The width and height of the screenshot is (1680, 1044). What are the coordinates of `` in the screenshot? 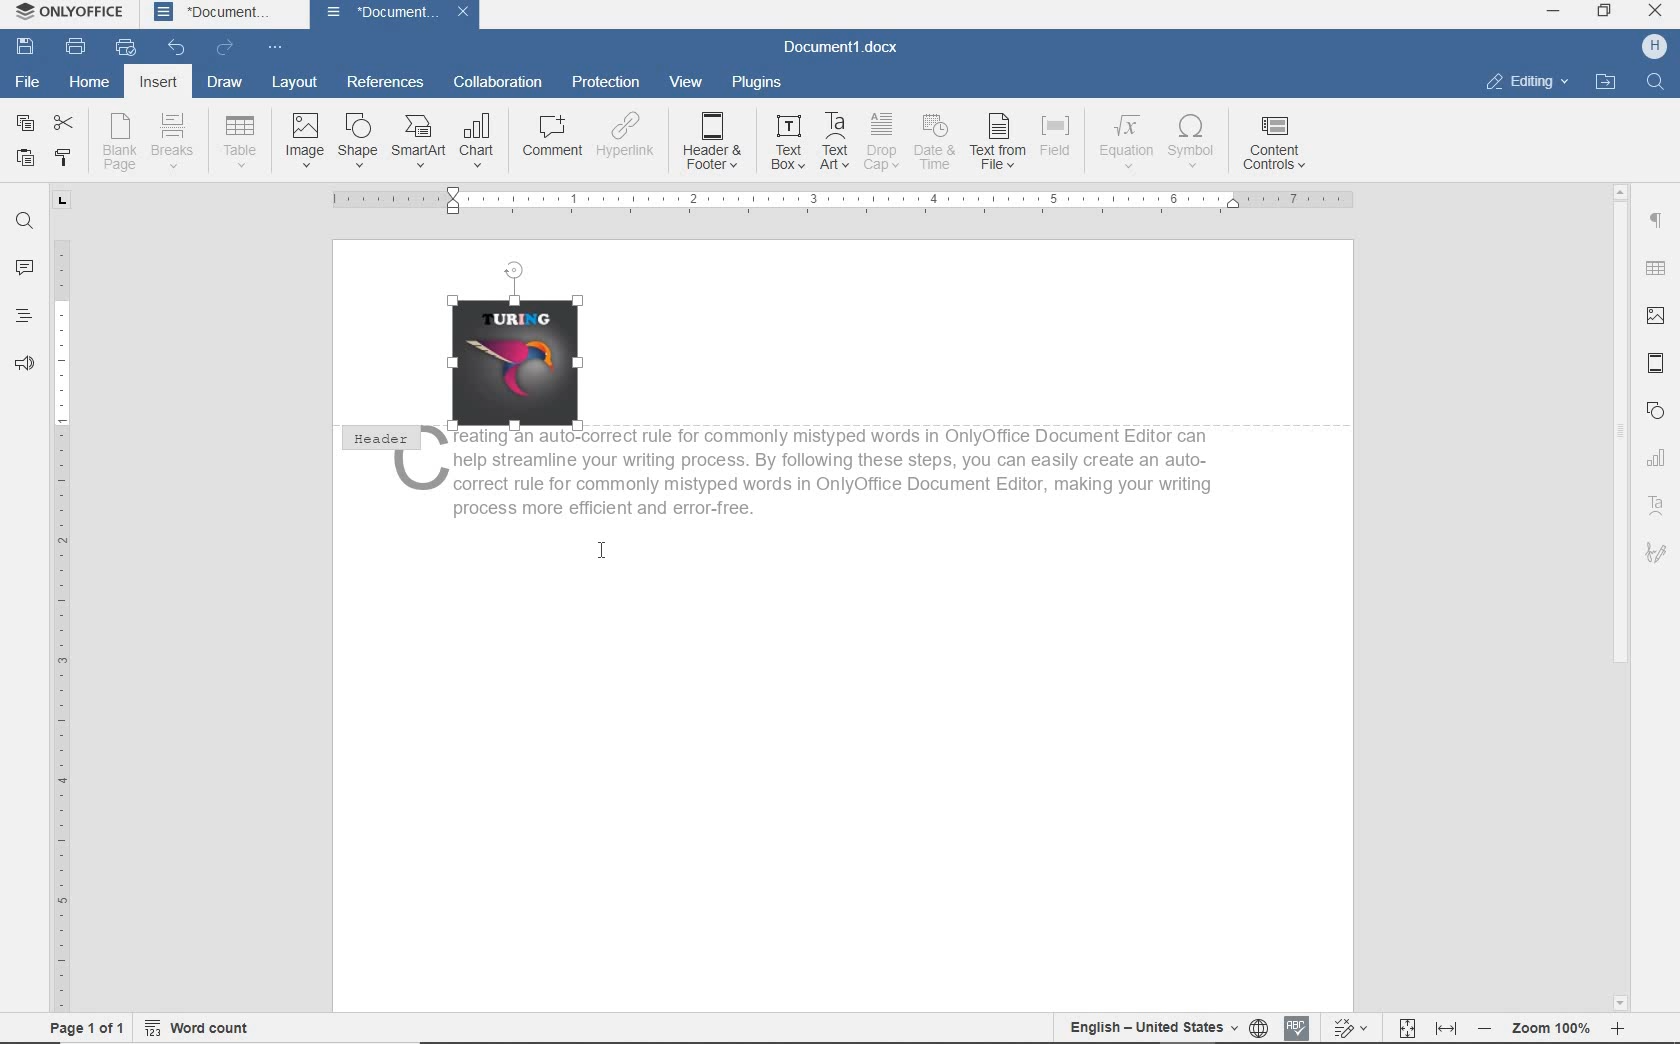 It's located at (714, 138).